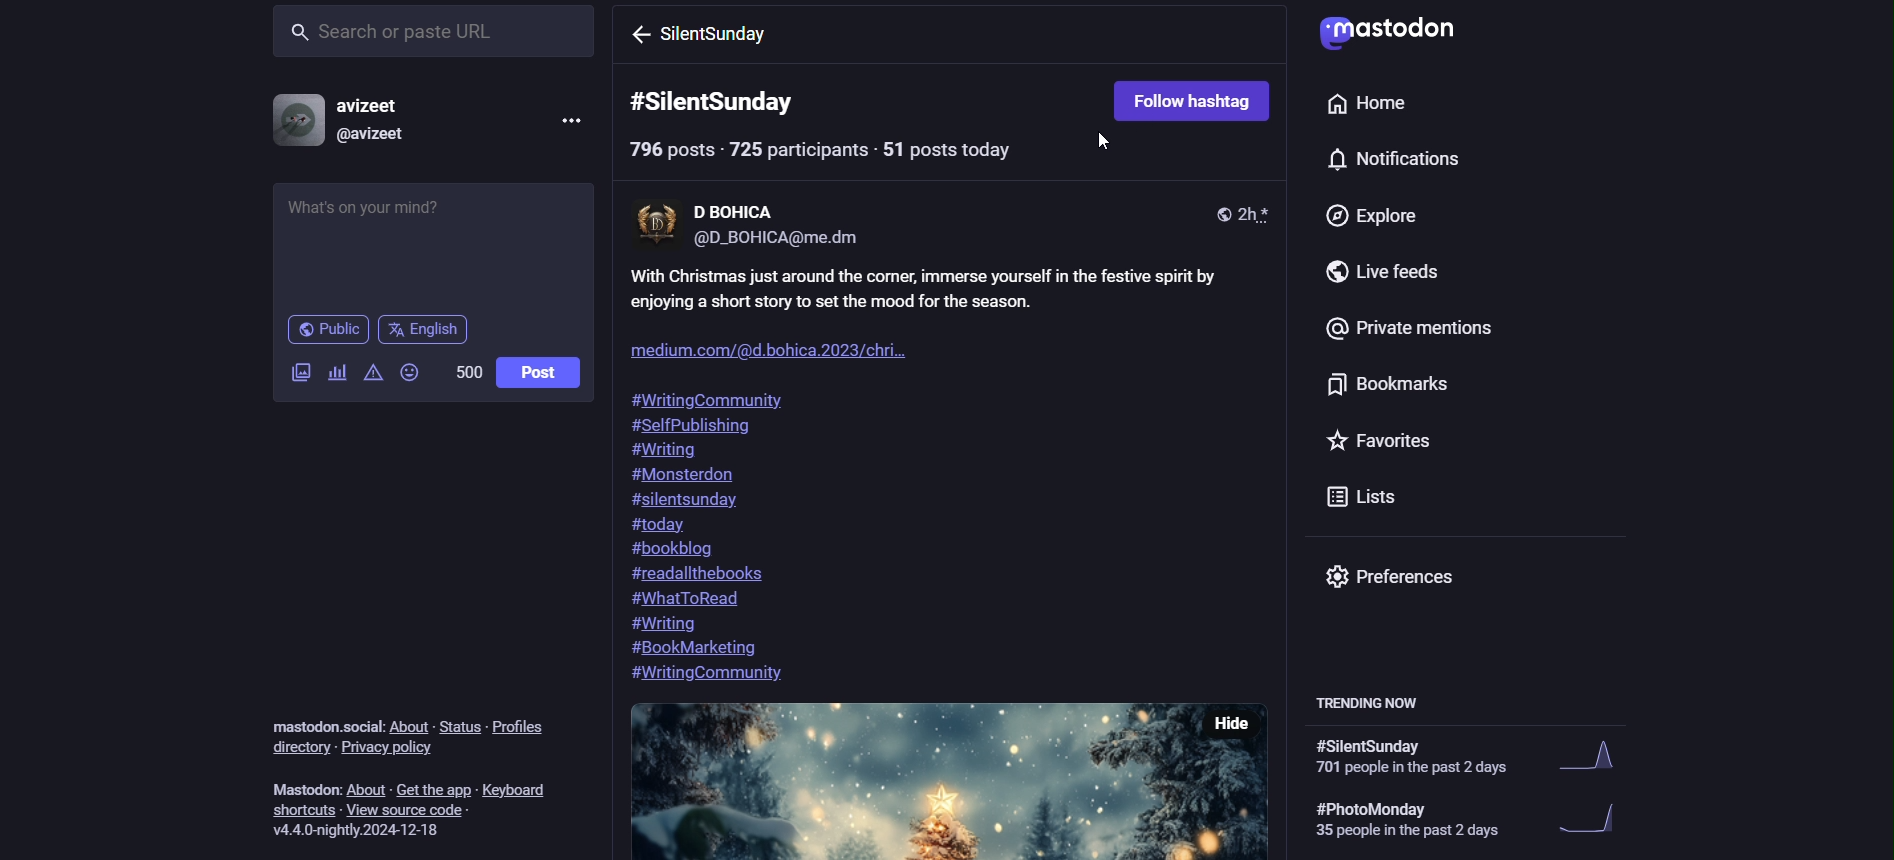 This screenshot has width=1894, height=860. Describe the element at coordinates (422, 329) in the screenshot. I see `English` at that location.